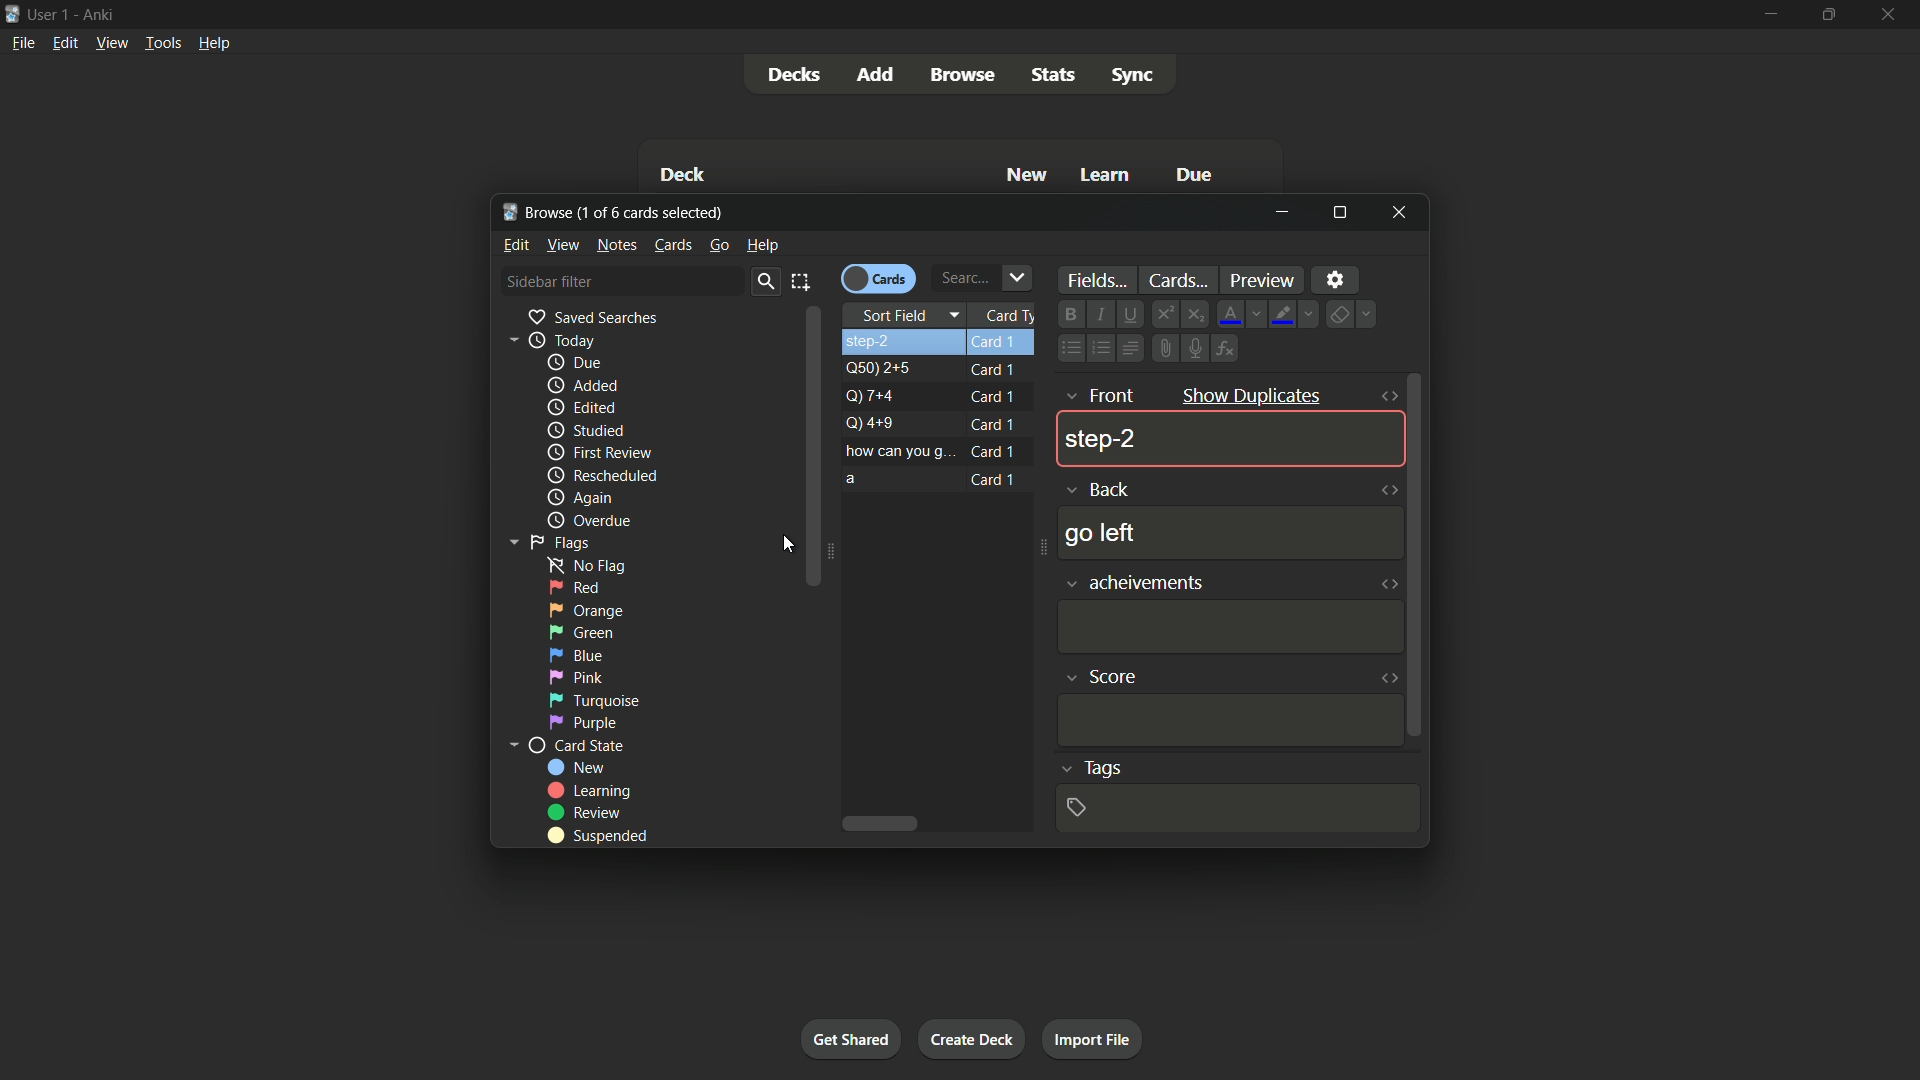 Image resolution: width=1920 pixels, height=1080 pixels. I want to click on orange, so click(587, 609).